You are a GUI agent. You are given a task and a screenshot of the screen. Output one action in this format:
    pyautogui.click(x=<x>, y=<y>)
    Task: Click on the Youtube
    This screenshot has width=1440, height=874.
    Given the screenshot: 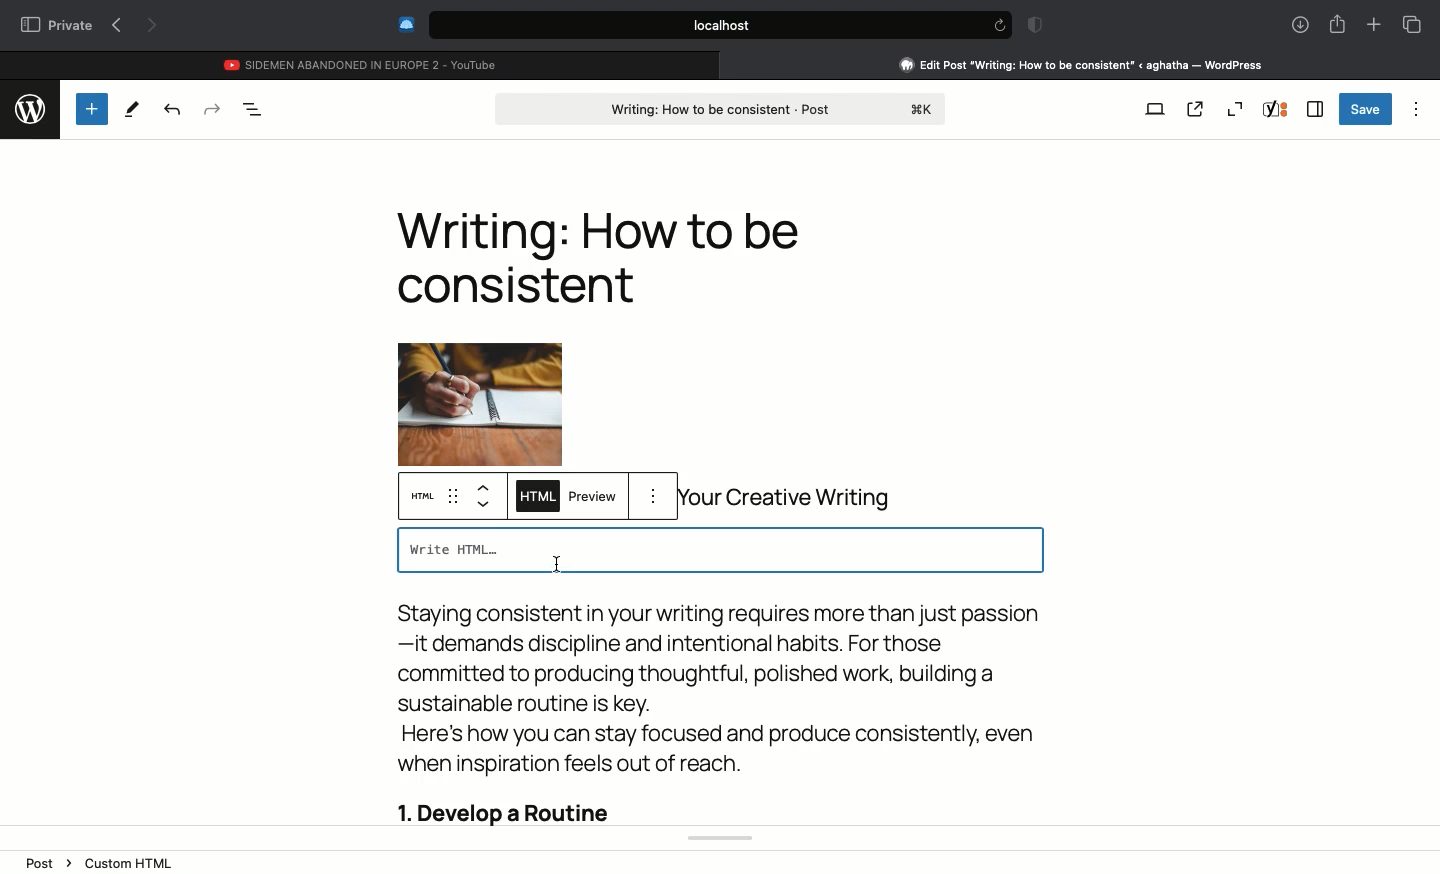 What is the action you would take?
    pyautogui.click(x=363, y=62)
    